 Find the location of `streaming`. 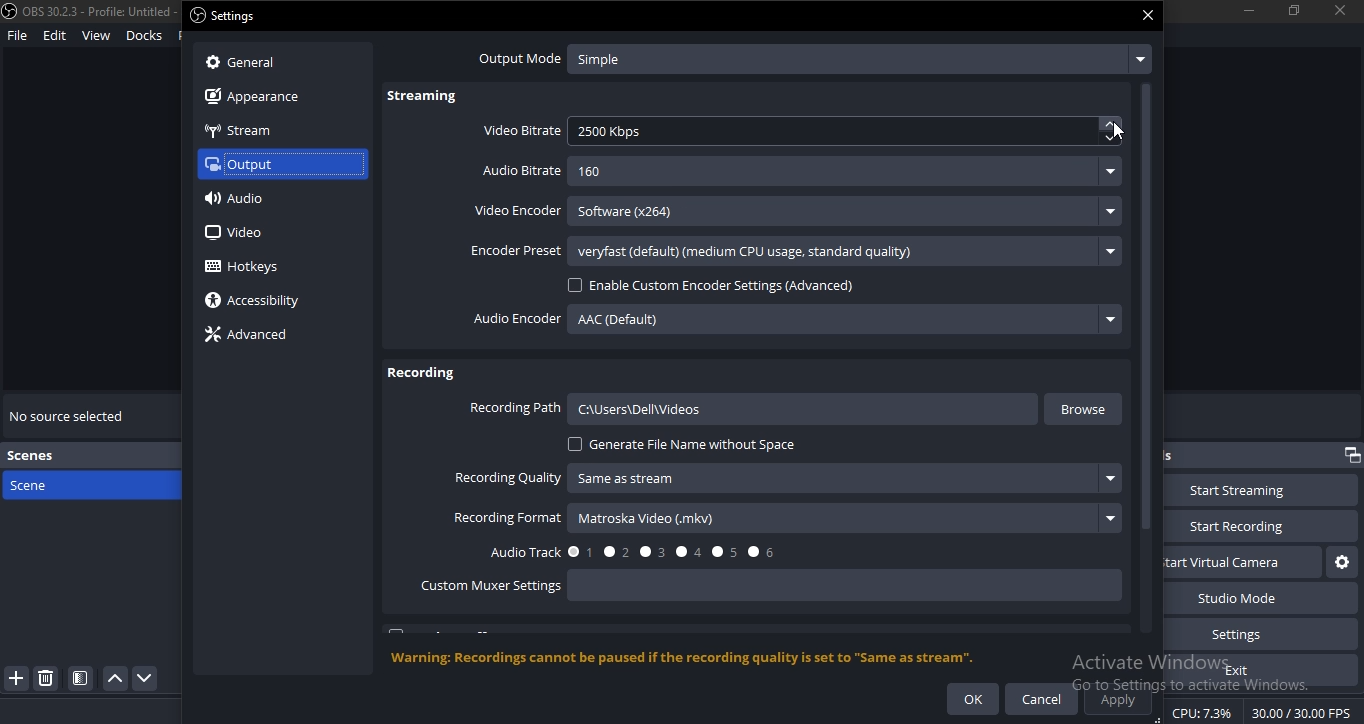

streaming is located at coordinates (424, 98).